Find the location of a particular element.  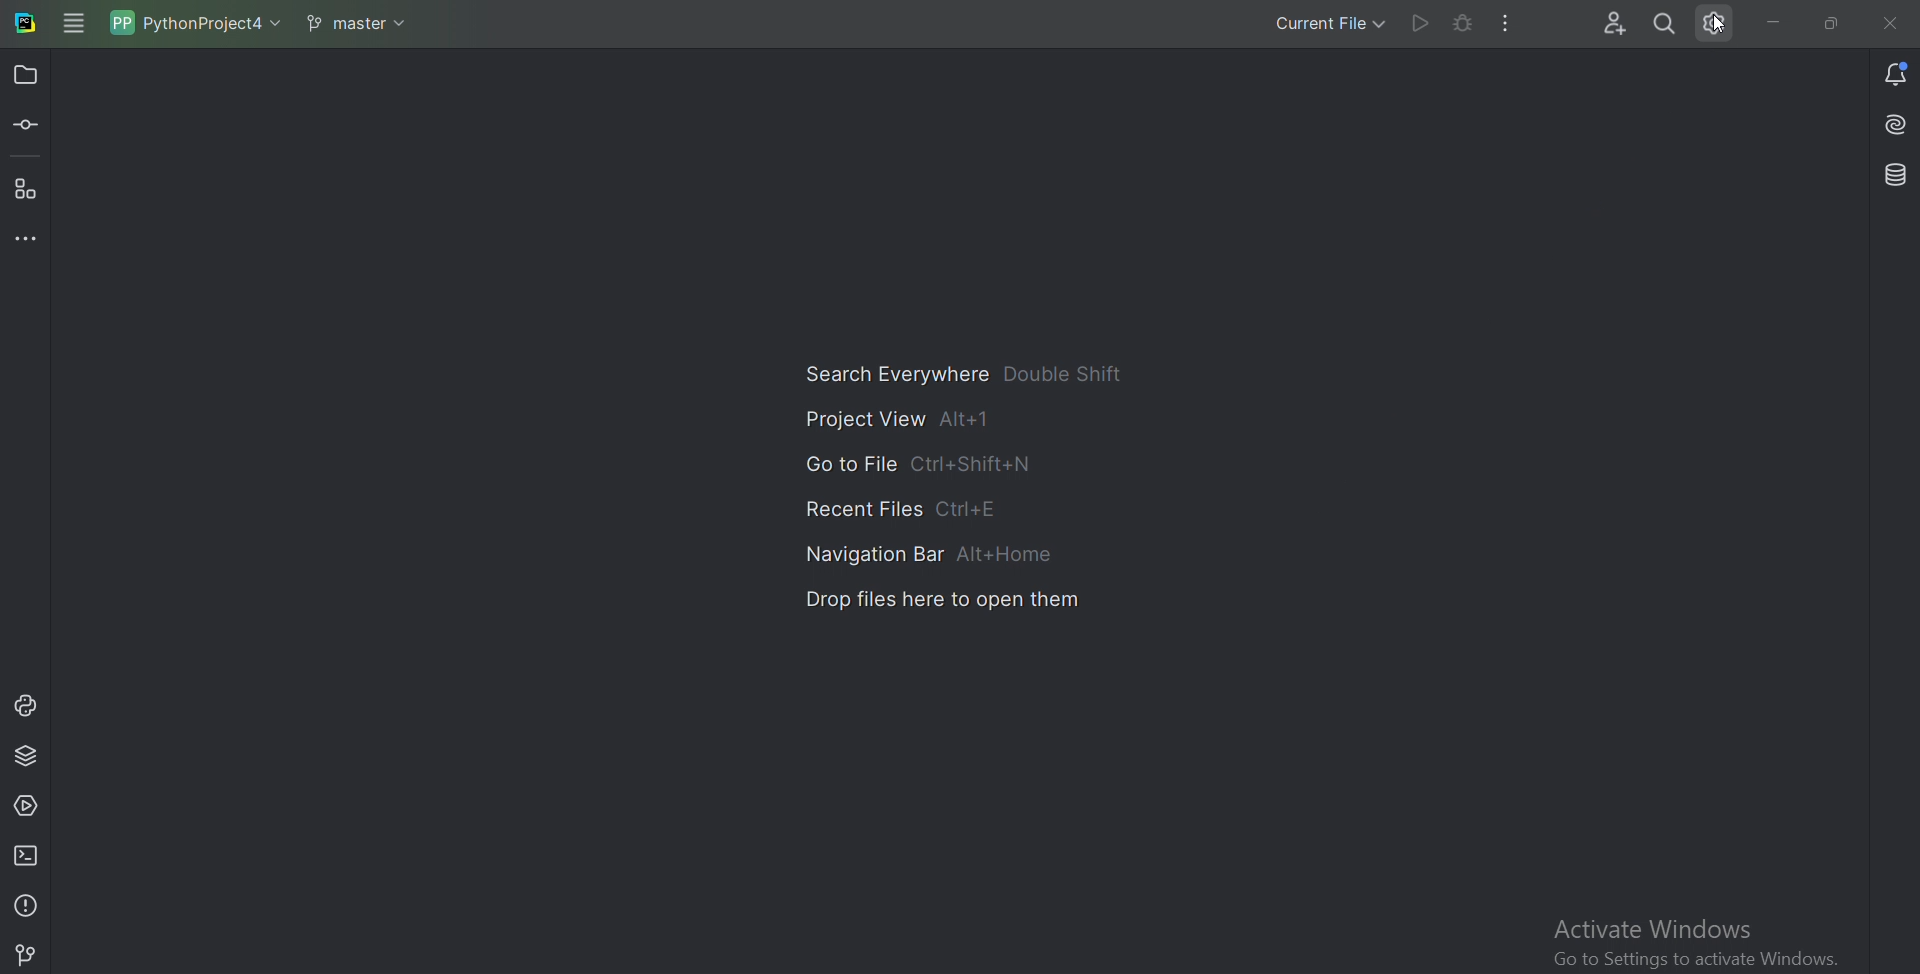

Settings is located at coordinates (1723, 26).